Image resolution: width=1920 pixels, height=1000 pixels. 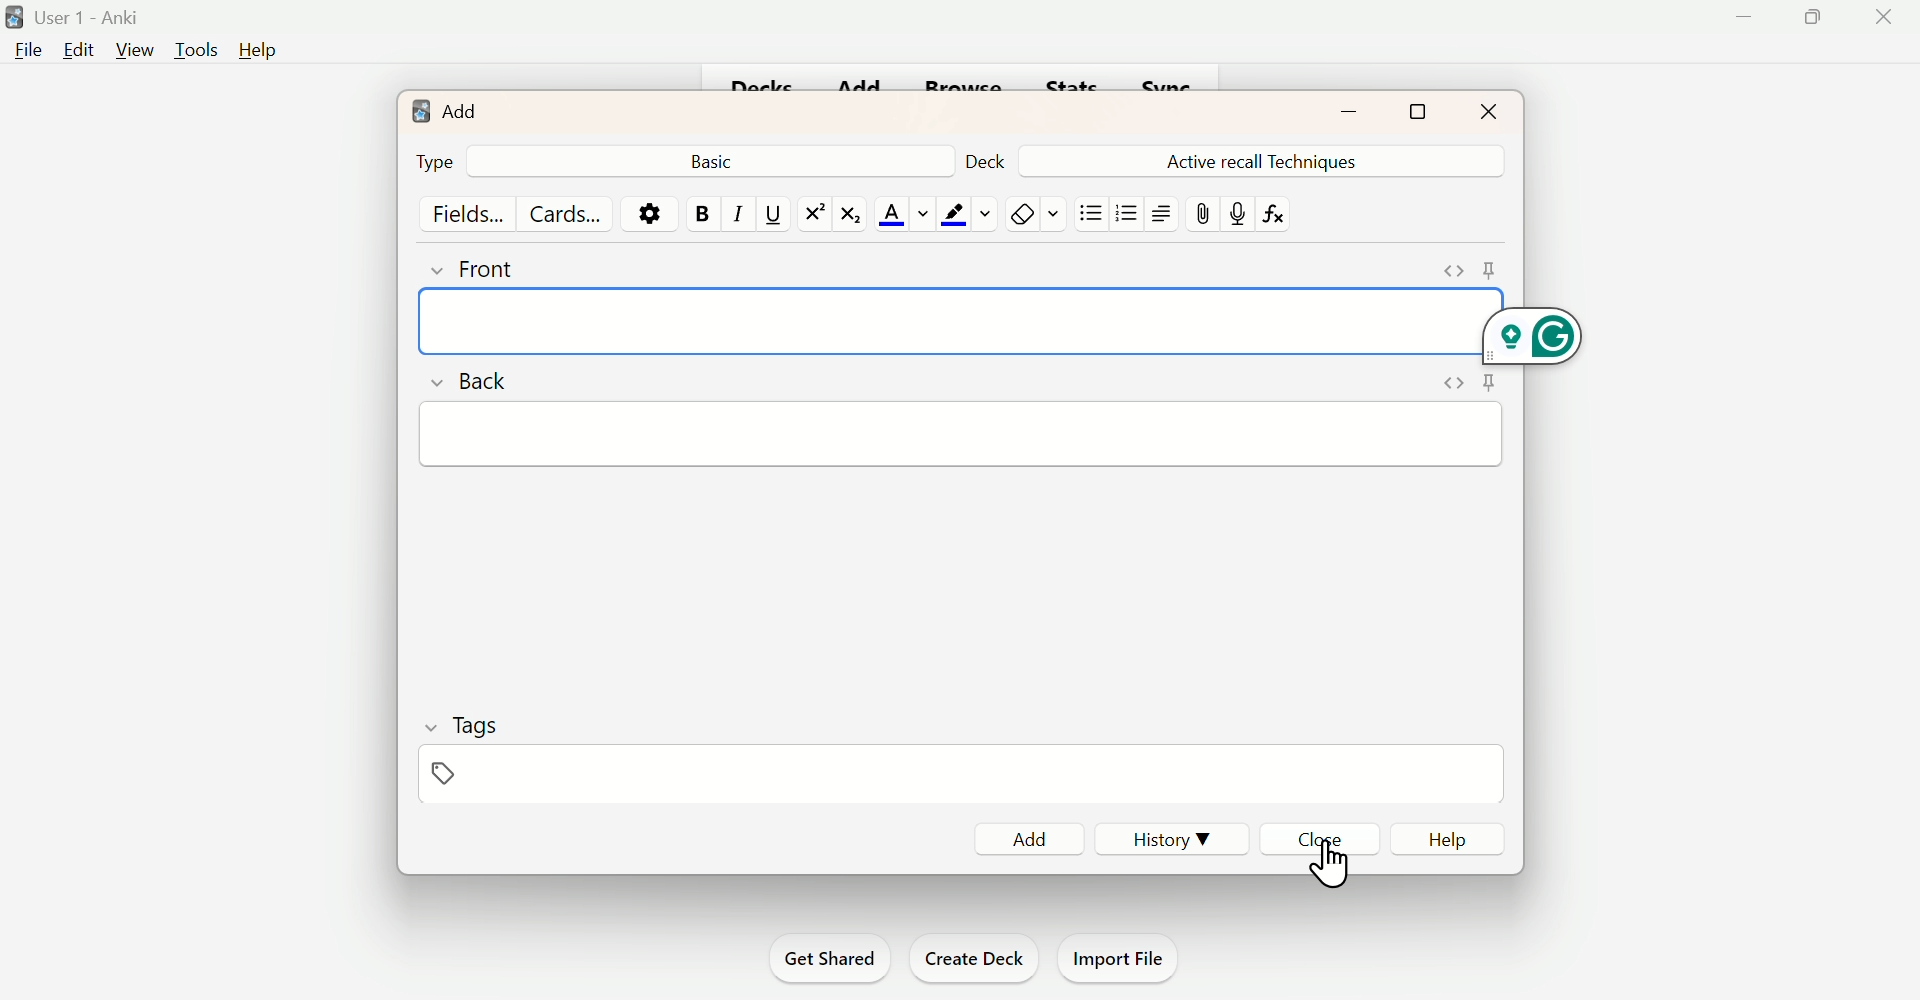 What do you see at coordinates (975, 957) in the screenshot?
I see `Create Deck` at bounding box center [975, 957].